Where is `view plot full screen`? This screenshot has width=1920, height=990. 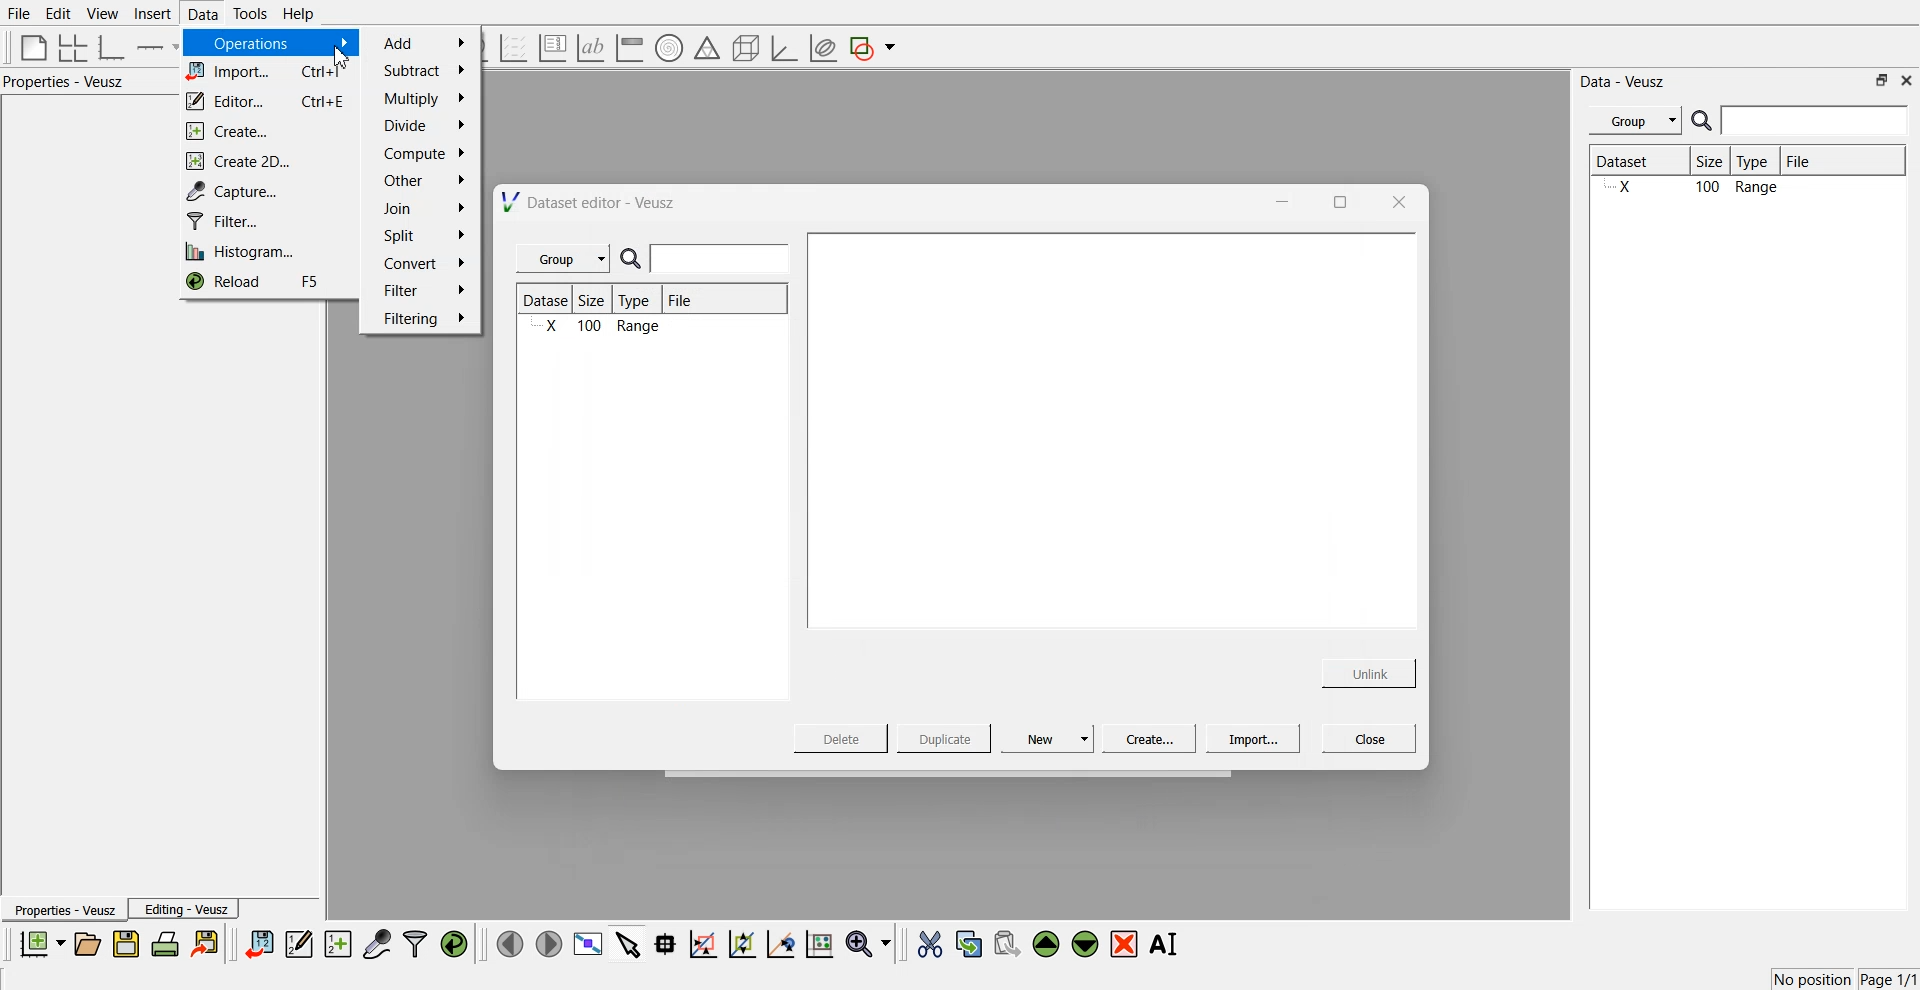
view plot full screen is located at coordinates (587, 944).